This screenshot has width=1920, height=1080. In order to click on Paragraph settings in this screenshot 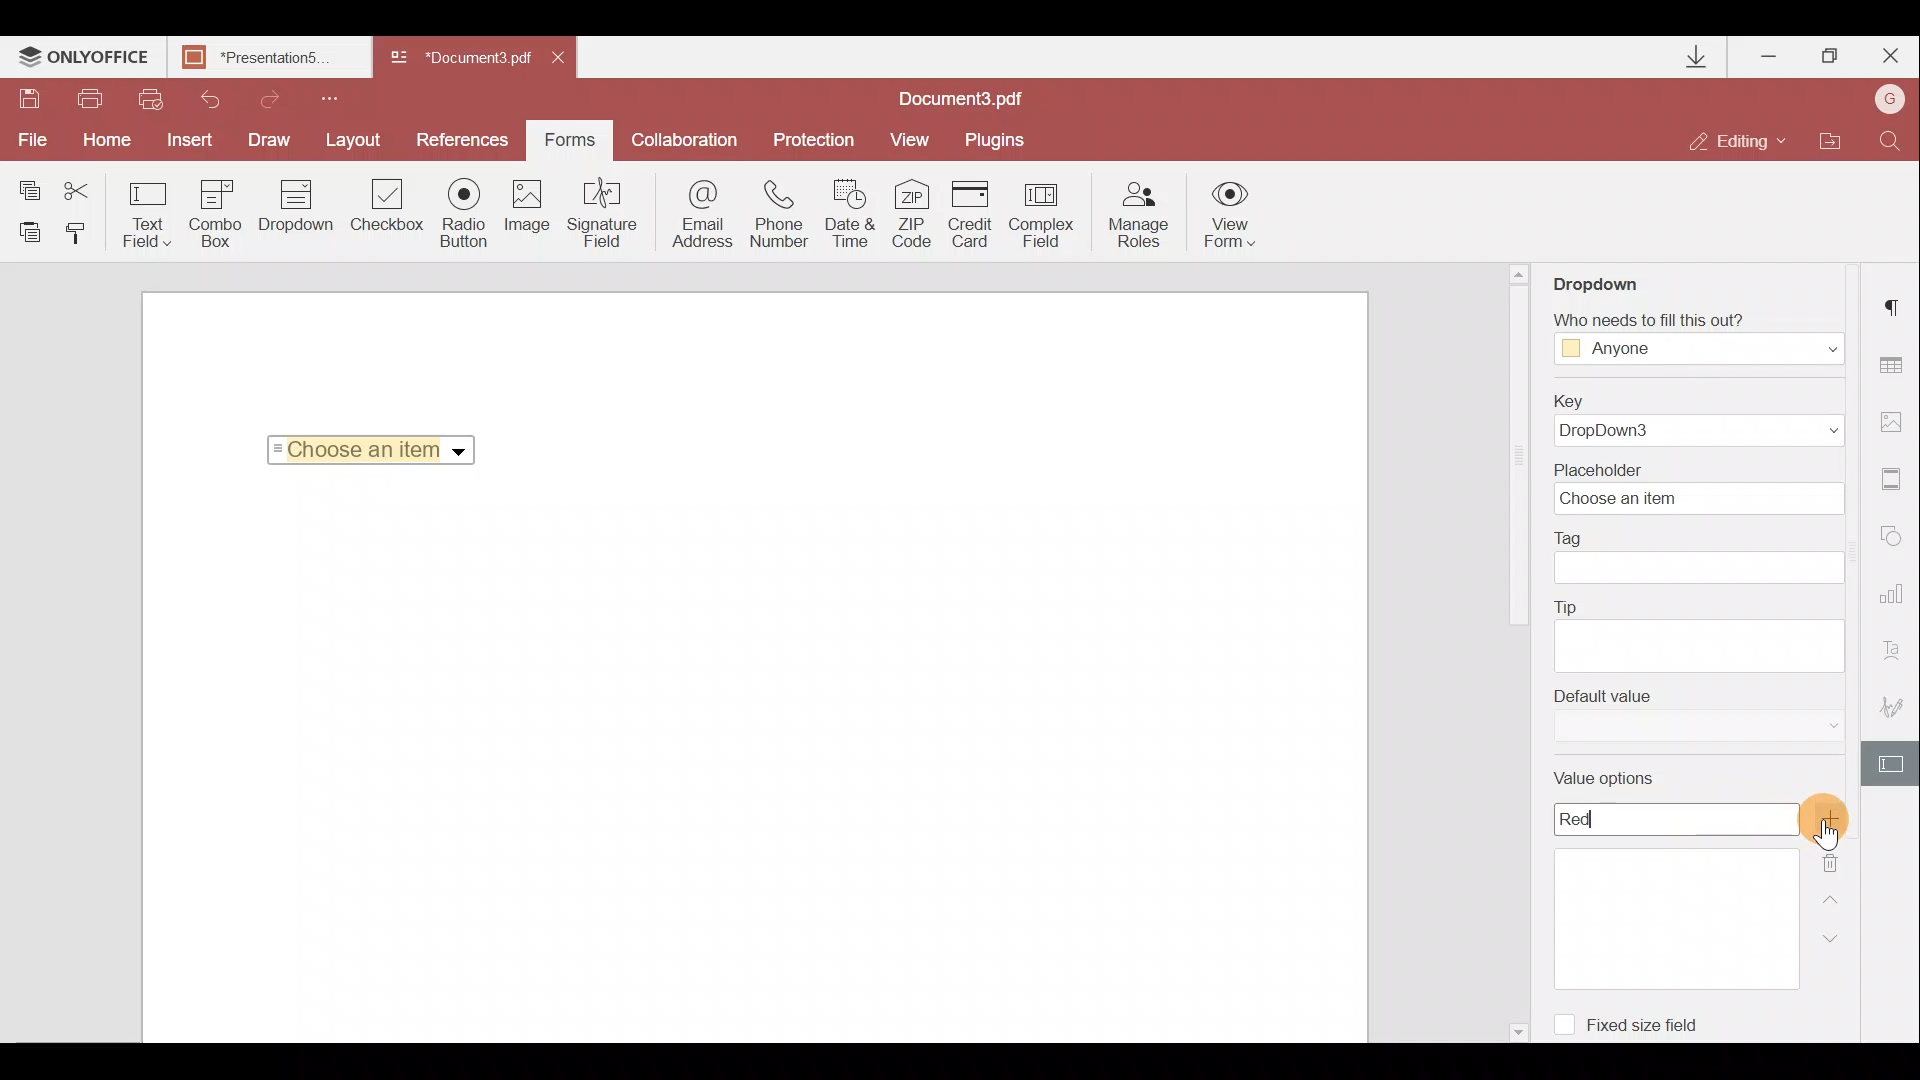, I will do `click(1898, 305)`.